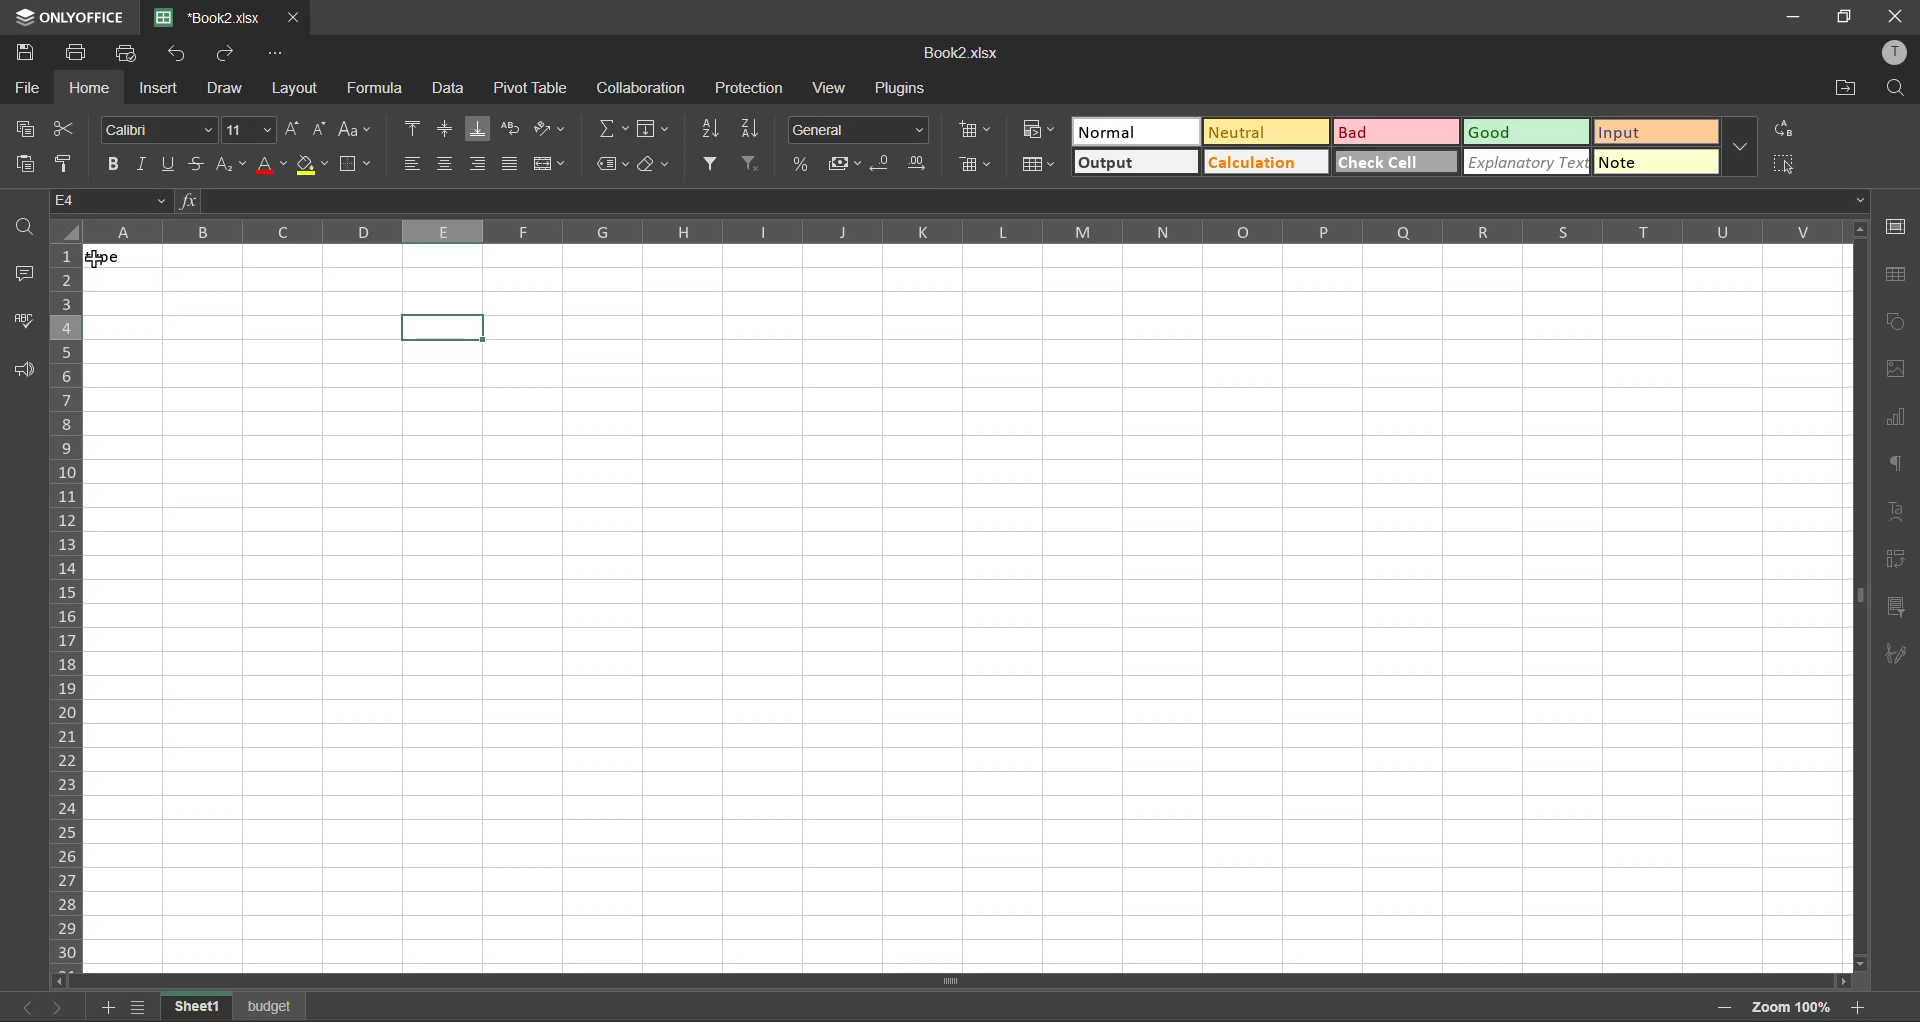 This screenshot has width=1920, height=1022. Describe the element at coordinates (1784, 164) in the screenshot. I see `select all` at that location.